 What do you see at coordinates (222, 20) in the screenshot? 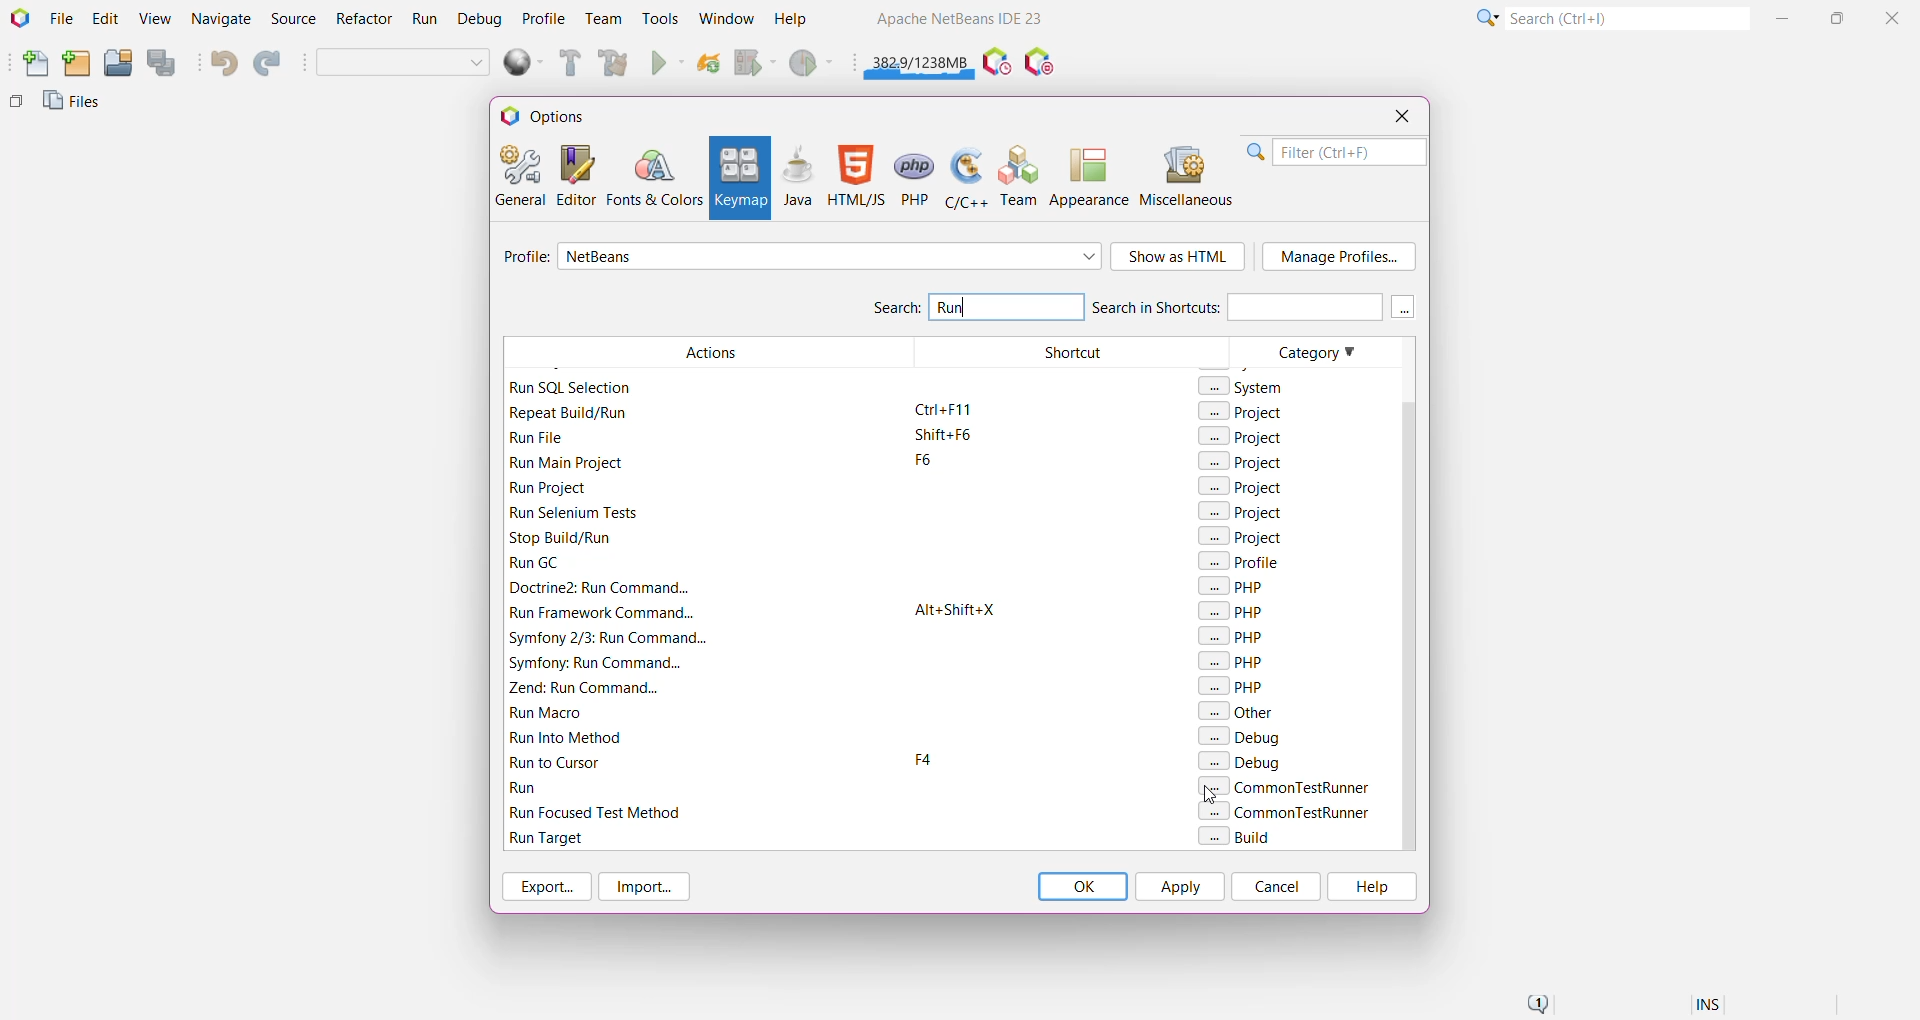
I see `Navigate` at bounding box center [222, 20].